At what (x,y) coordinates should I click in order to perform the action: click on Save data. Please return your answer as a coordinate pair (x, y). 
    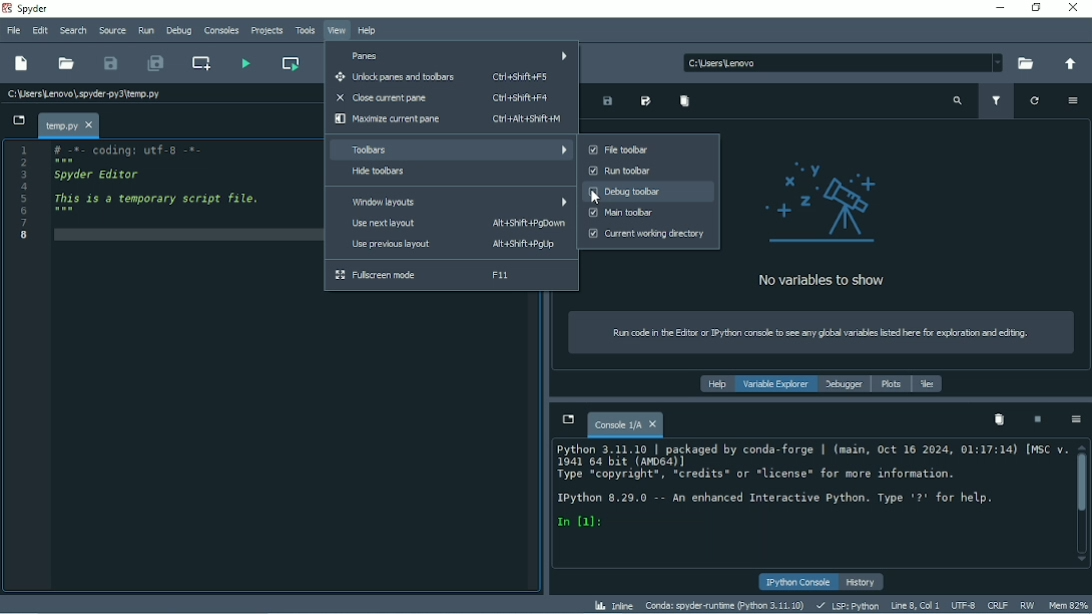
    Looking at the image, I should click on (607, 102).